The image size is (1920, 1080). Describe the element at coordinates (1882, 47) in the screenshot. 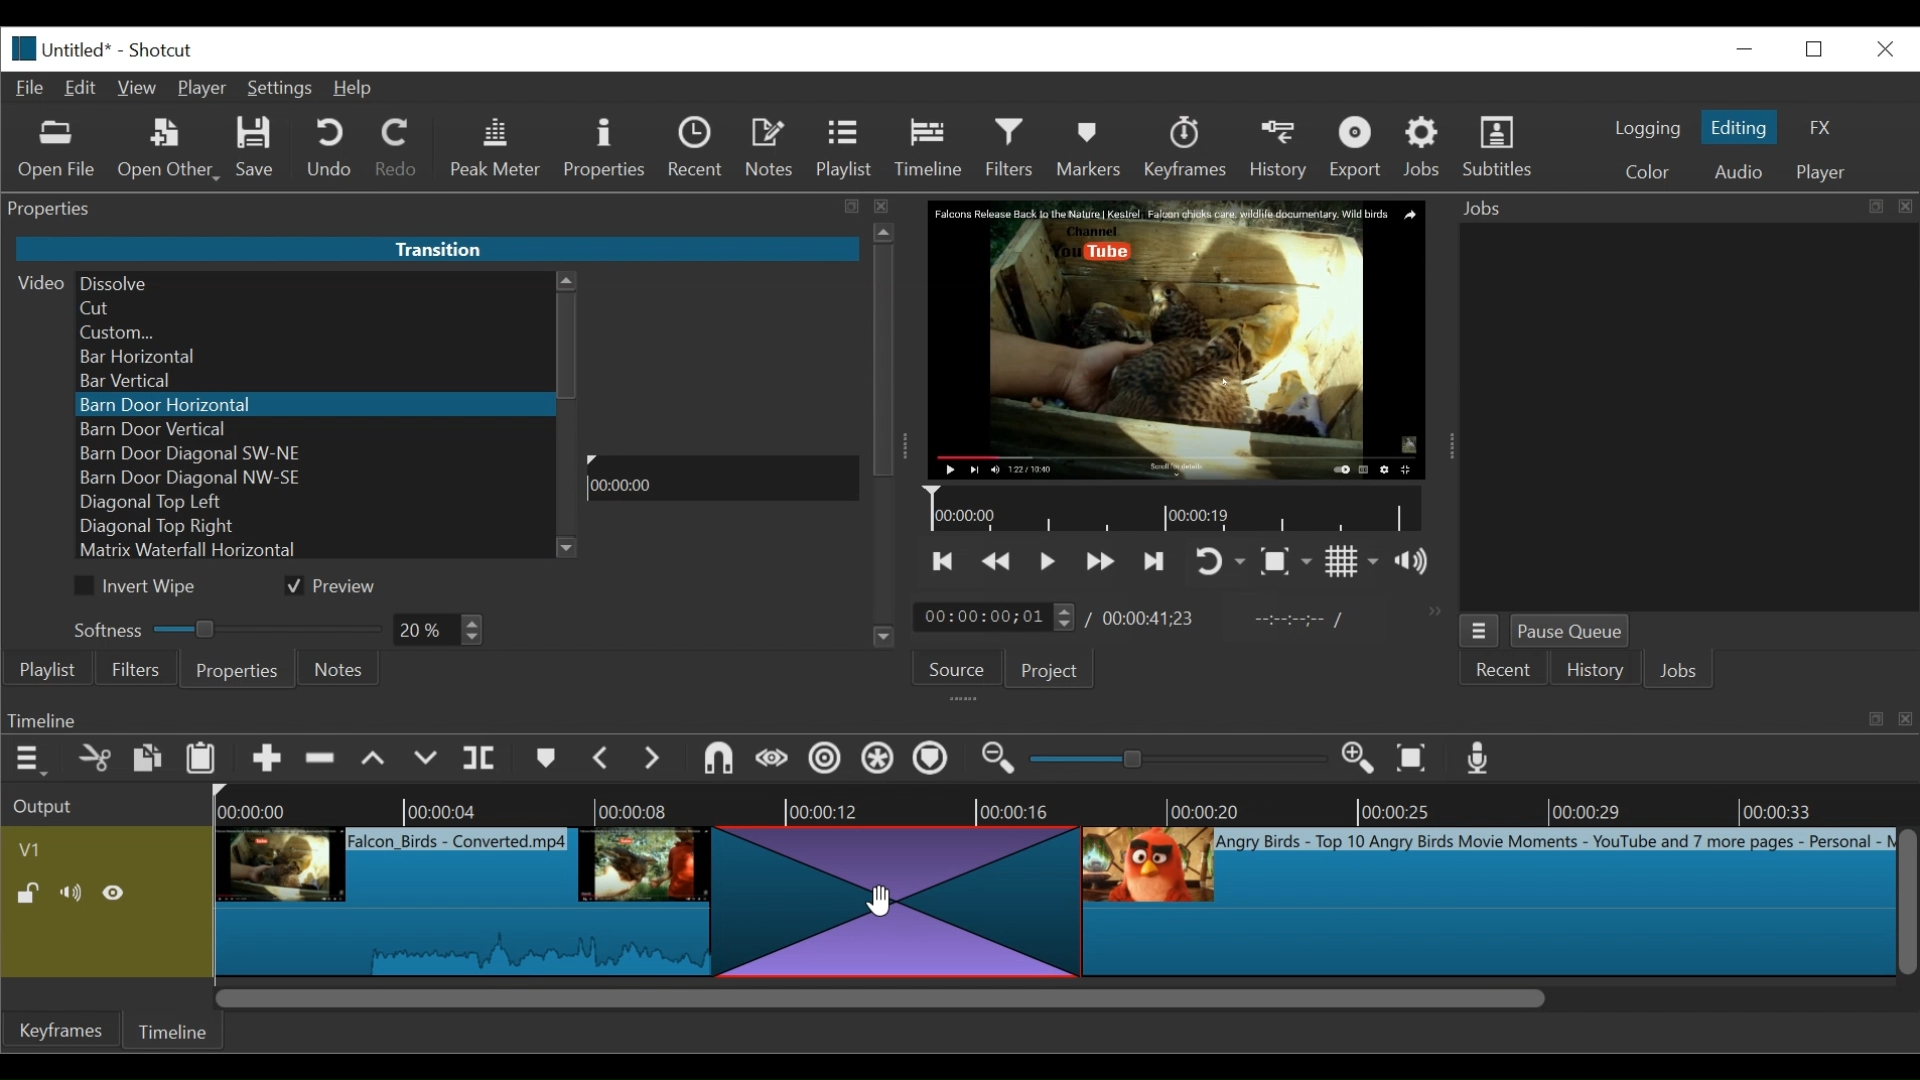

I see `Close` at that location.